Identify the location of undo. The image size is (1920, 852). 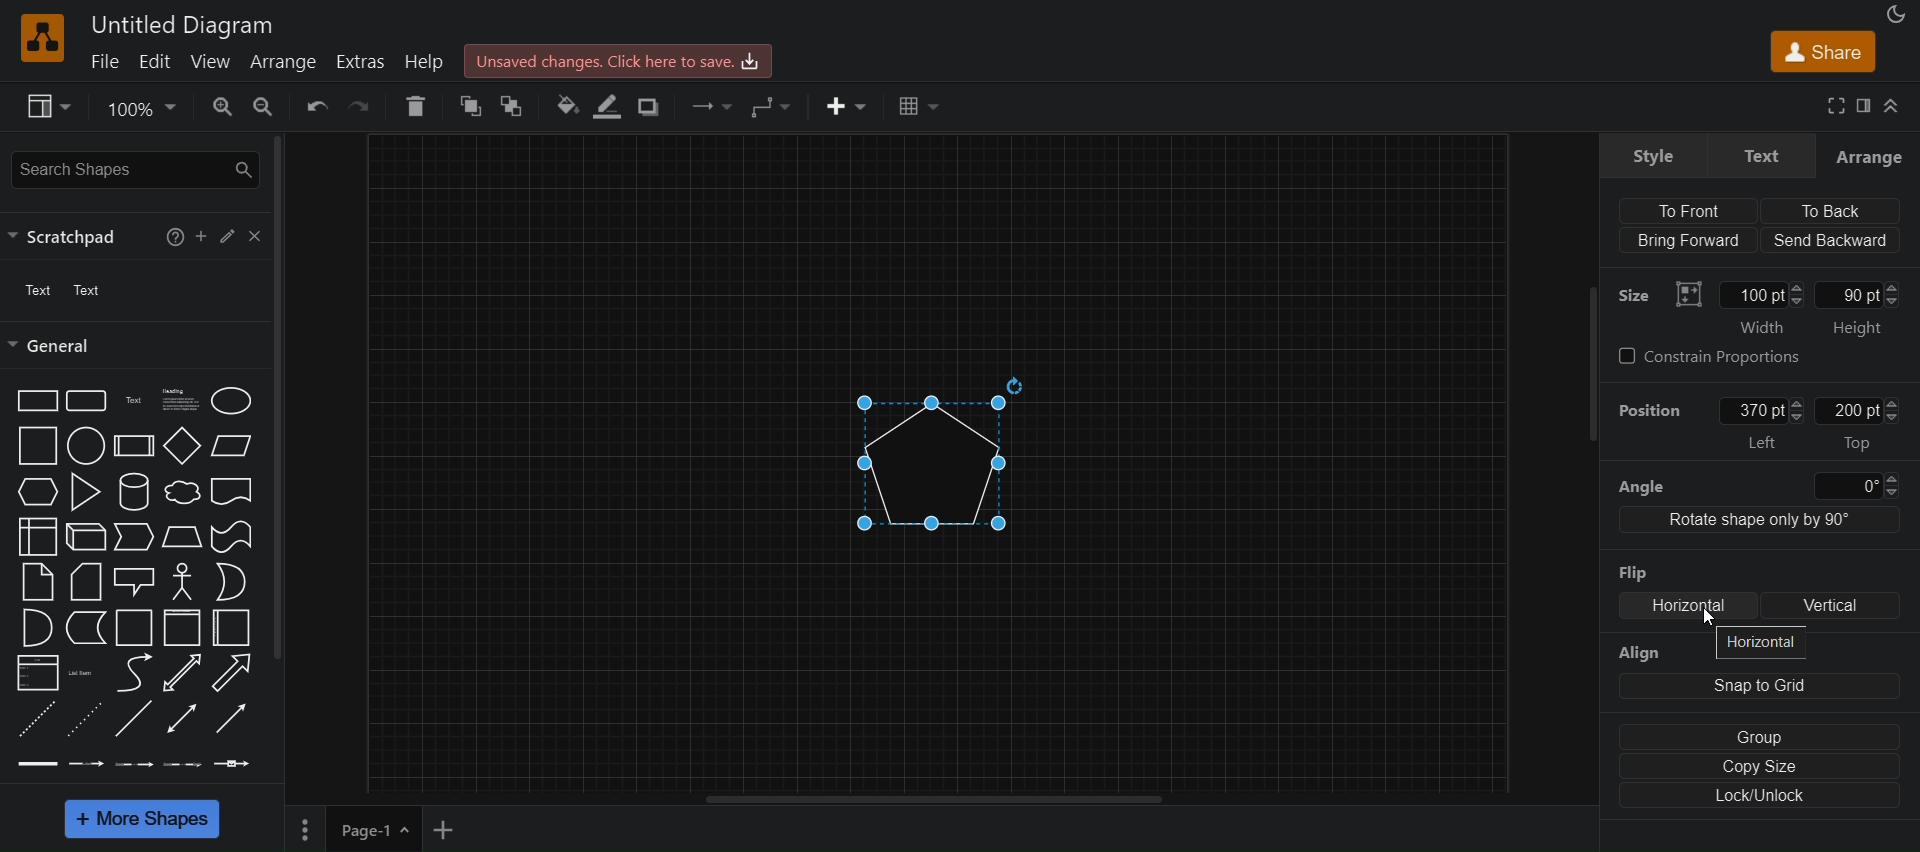
(313, 109).